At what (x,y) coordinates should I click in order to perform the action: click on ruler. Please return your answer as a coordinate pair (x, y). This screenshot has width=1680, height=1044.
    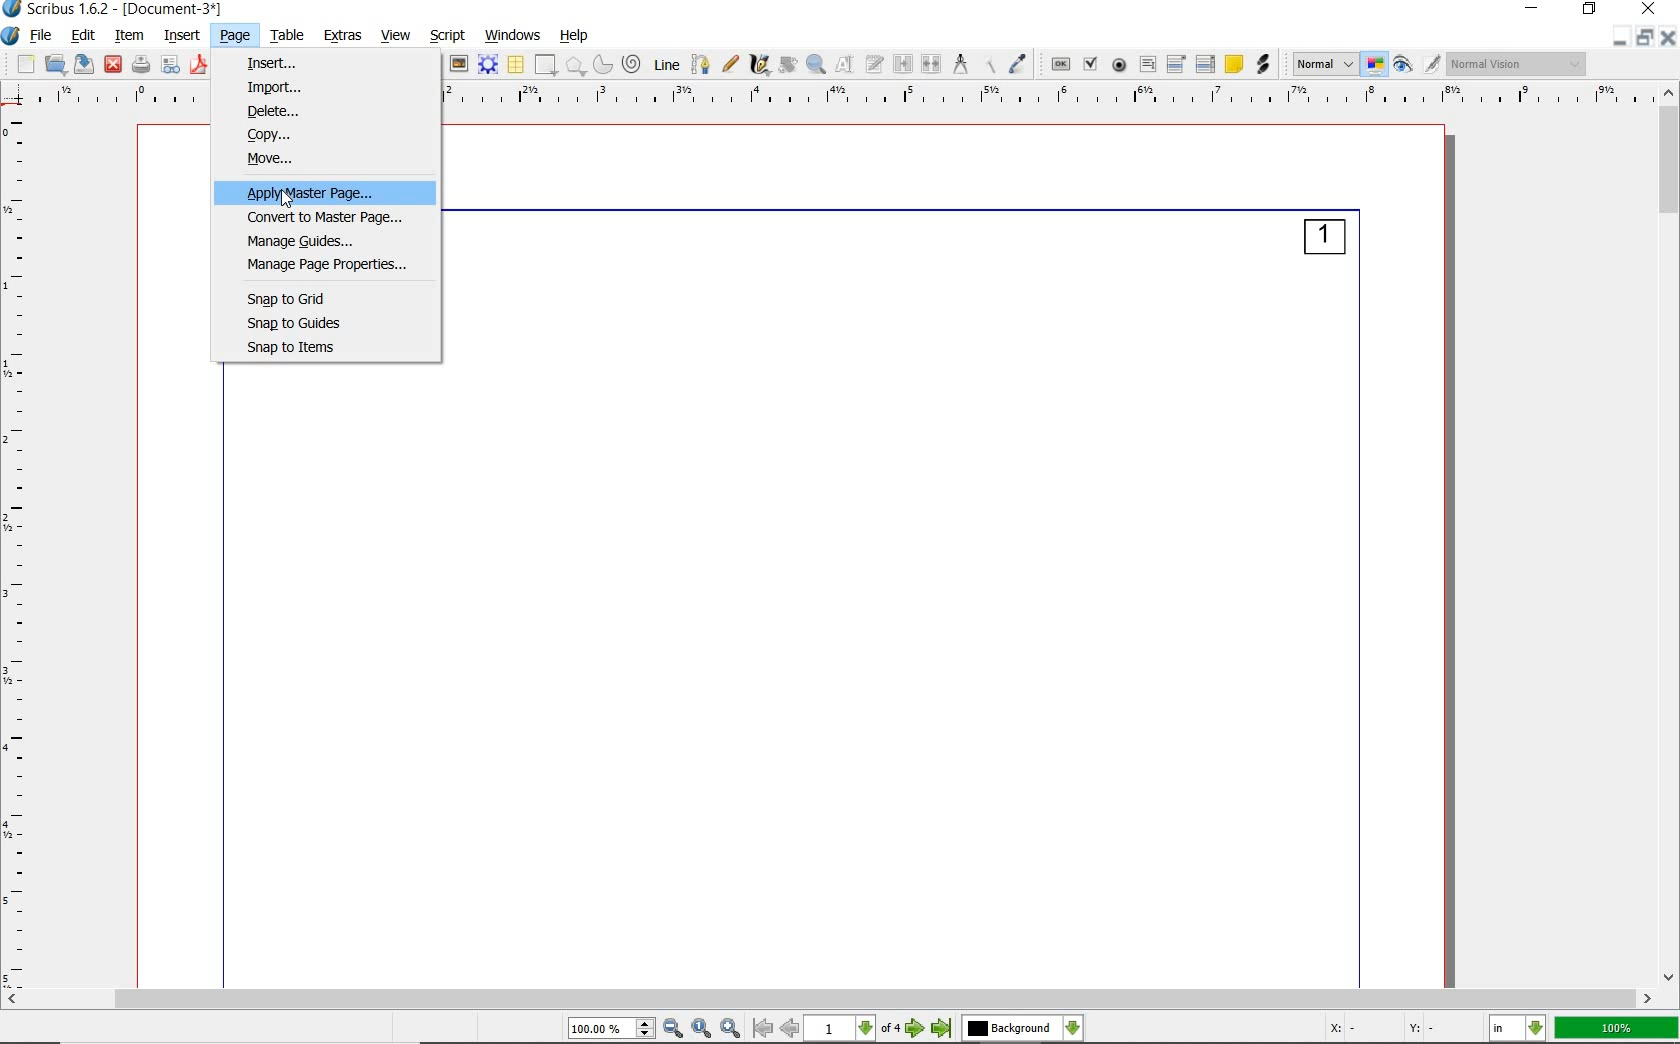
    Looking at the image, I should click on (24, 550).